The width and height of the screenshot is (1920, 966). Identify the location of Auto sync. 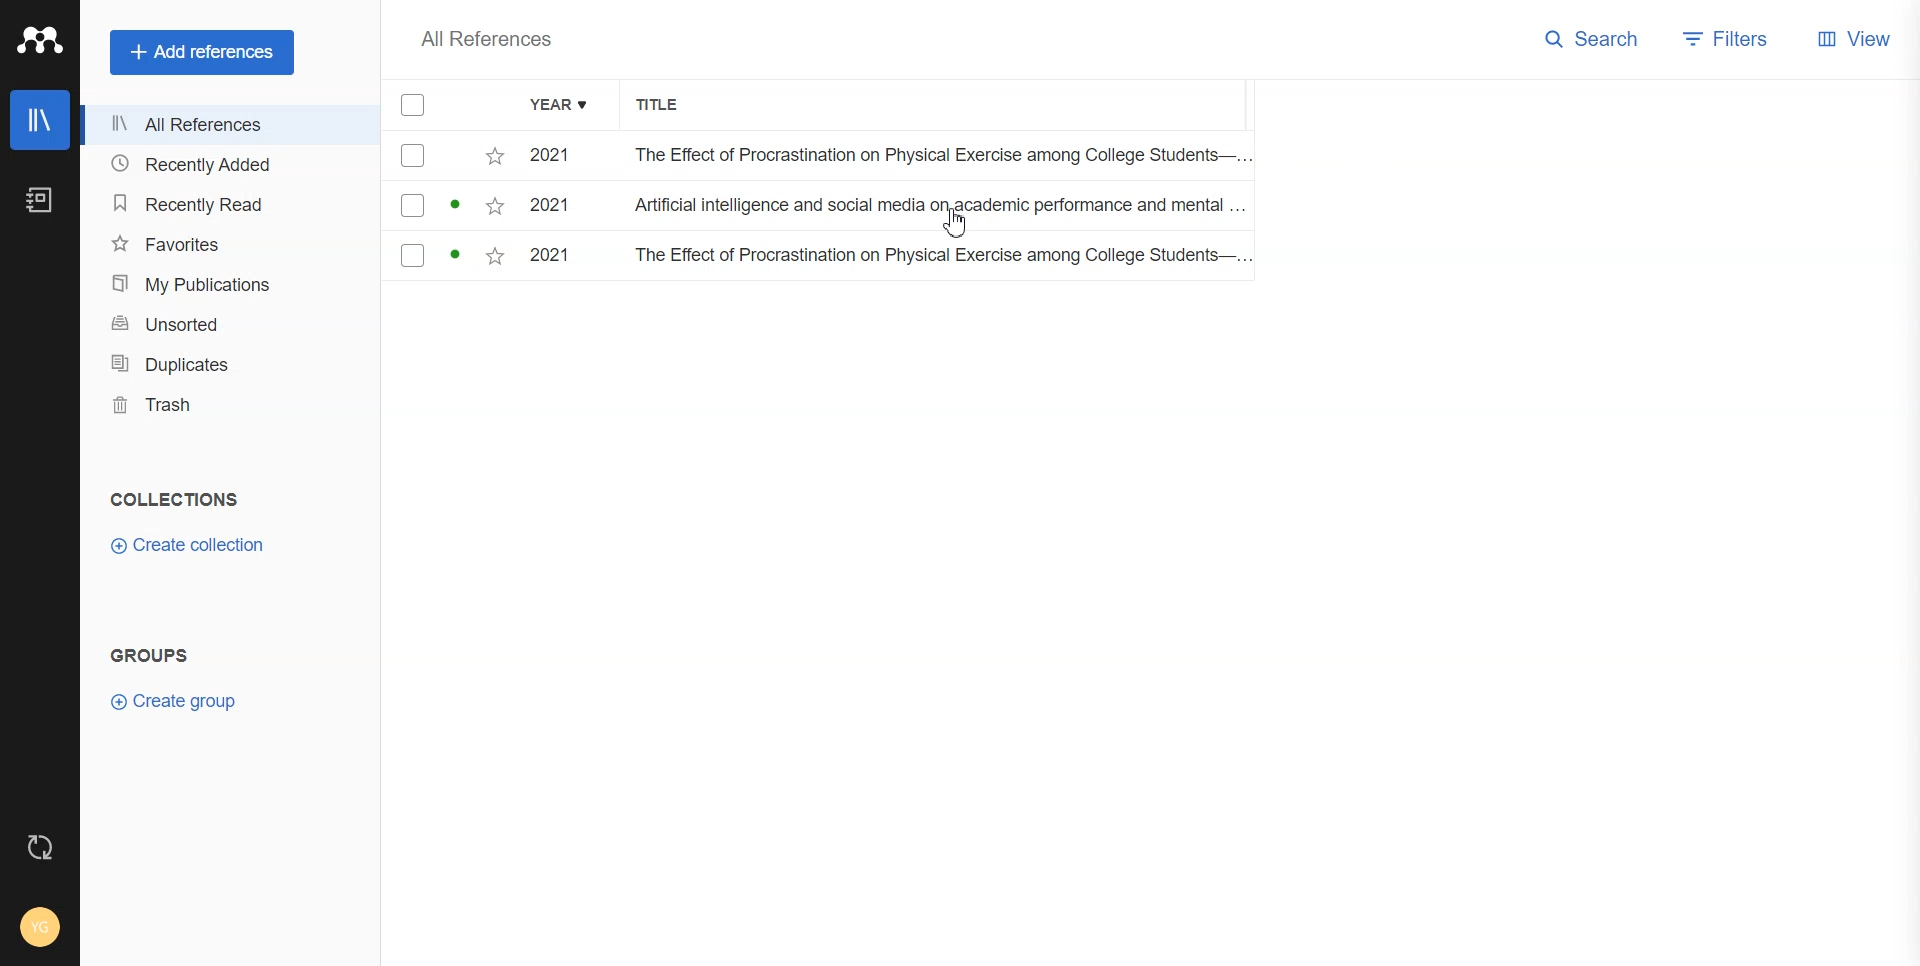
(40, 846).